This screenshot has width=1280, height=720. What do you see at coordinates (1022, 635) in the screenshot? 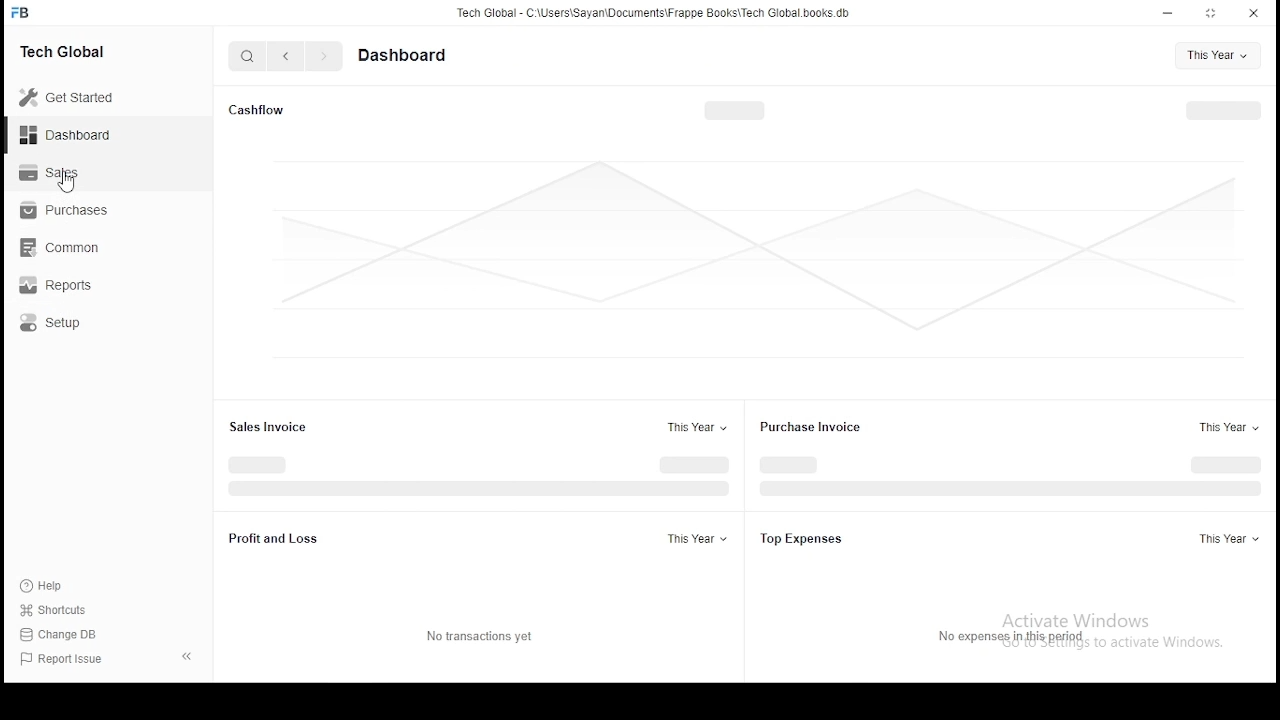
I see `no expenses in this period` at bounding box center [1022, 635].